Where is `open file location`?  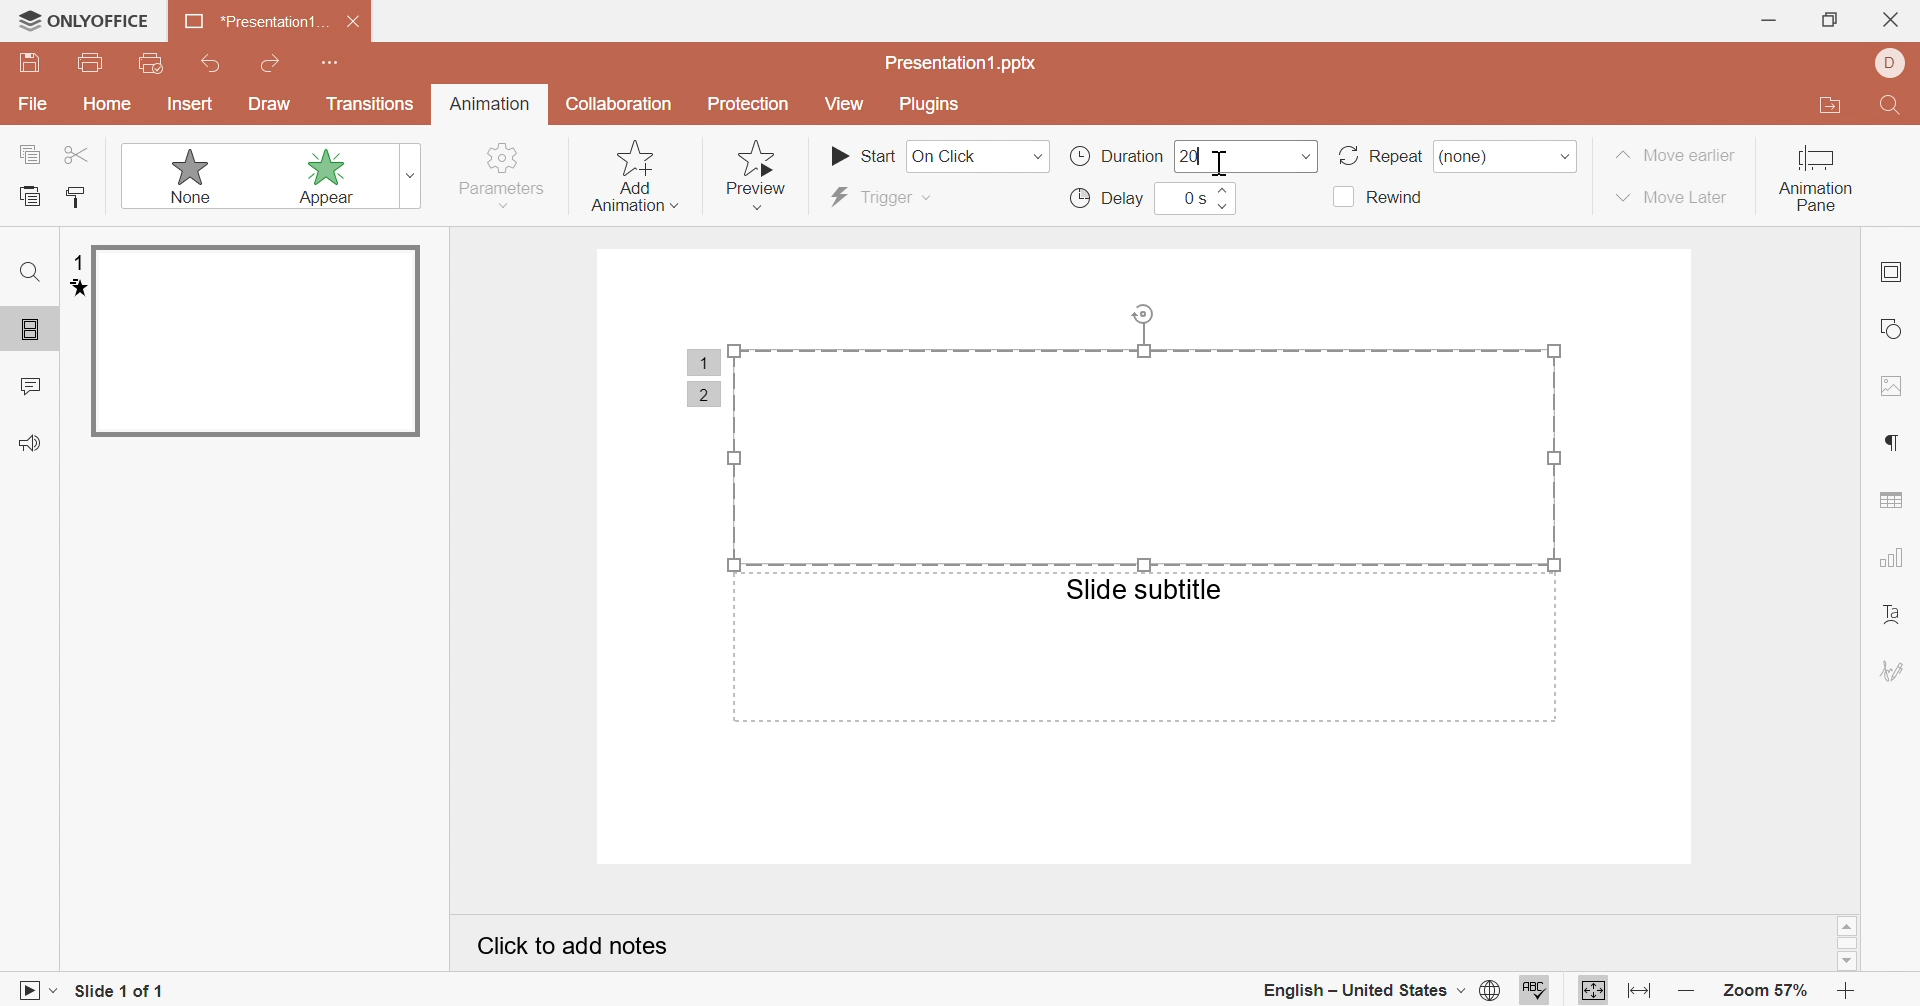
open file location is located at coordinates (1837, 106).